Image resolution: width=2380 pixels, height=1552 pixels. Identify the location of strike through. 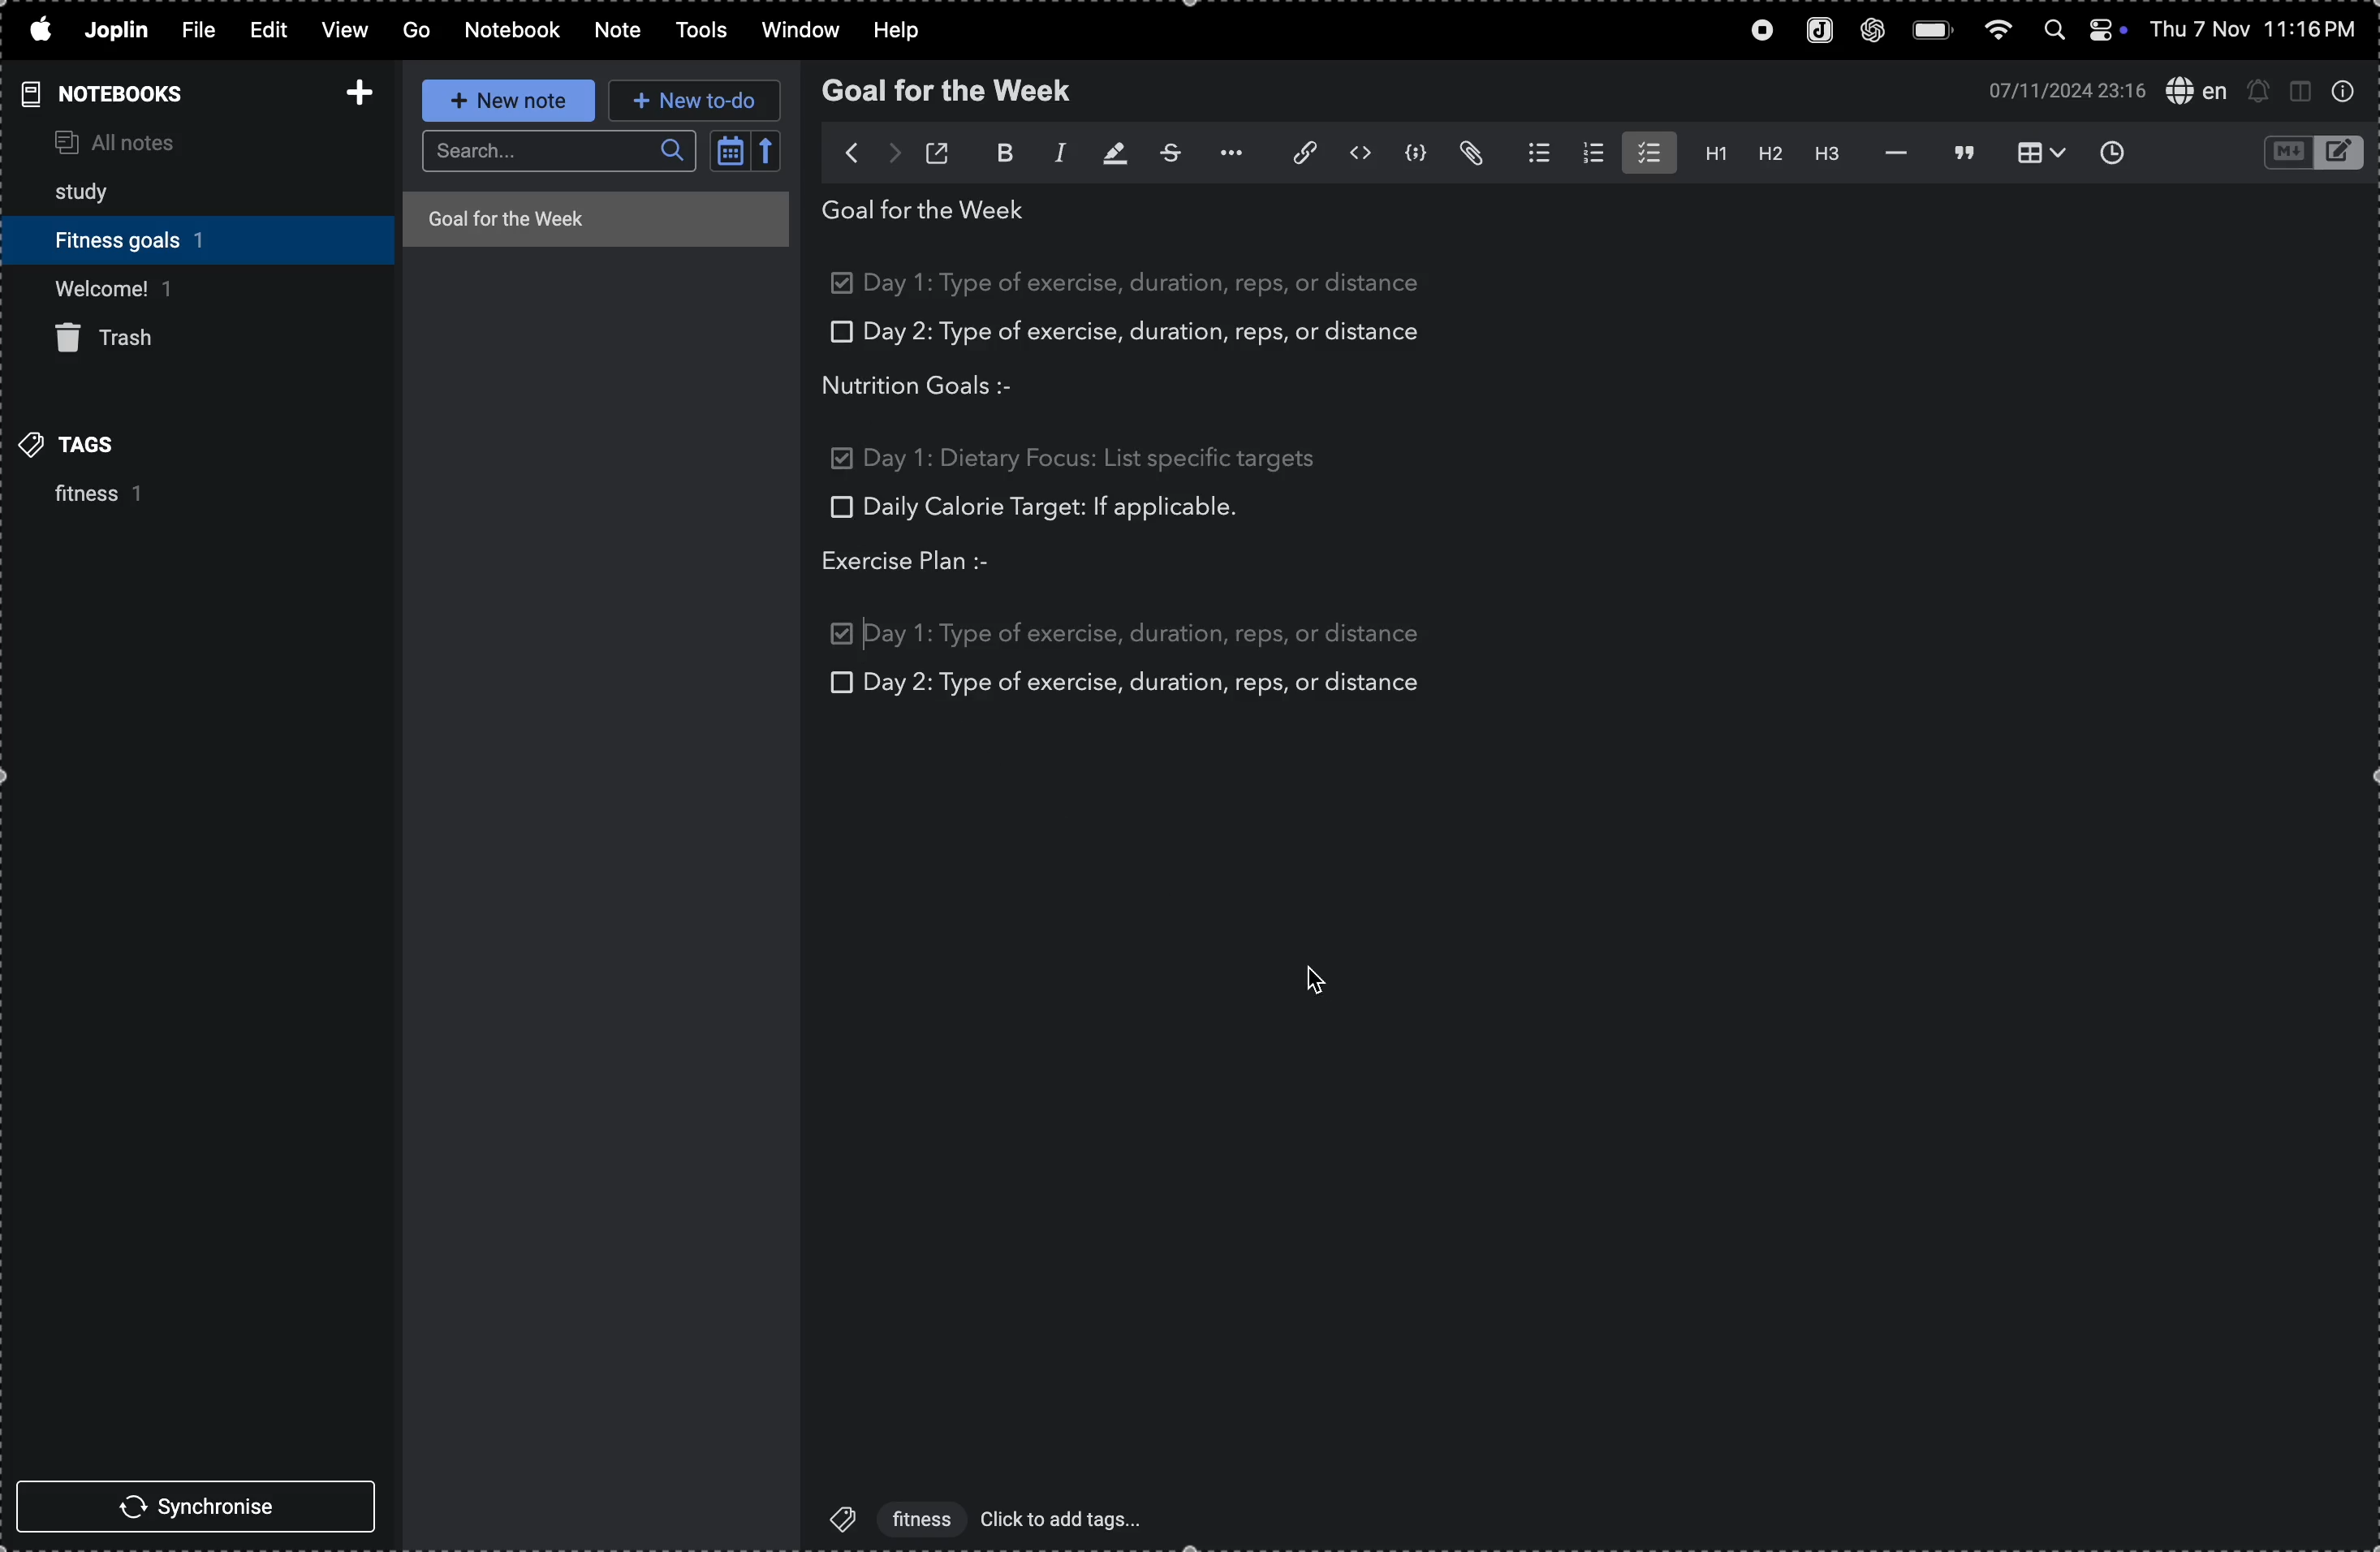
(1164, 152).